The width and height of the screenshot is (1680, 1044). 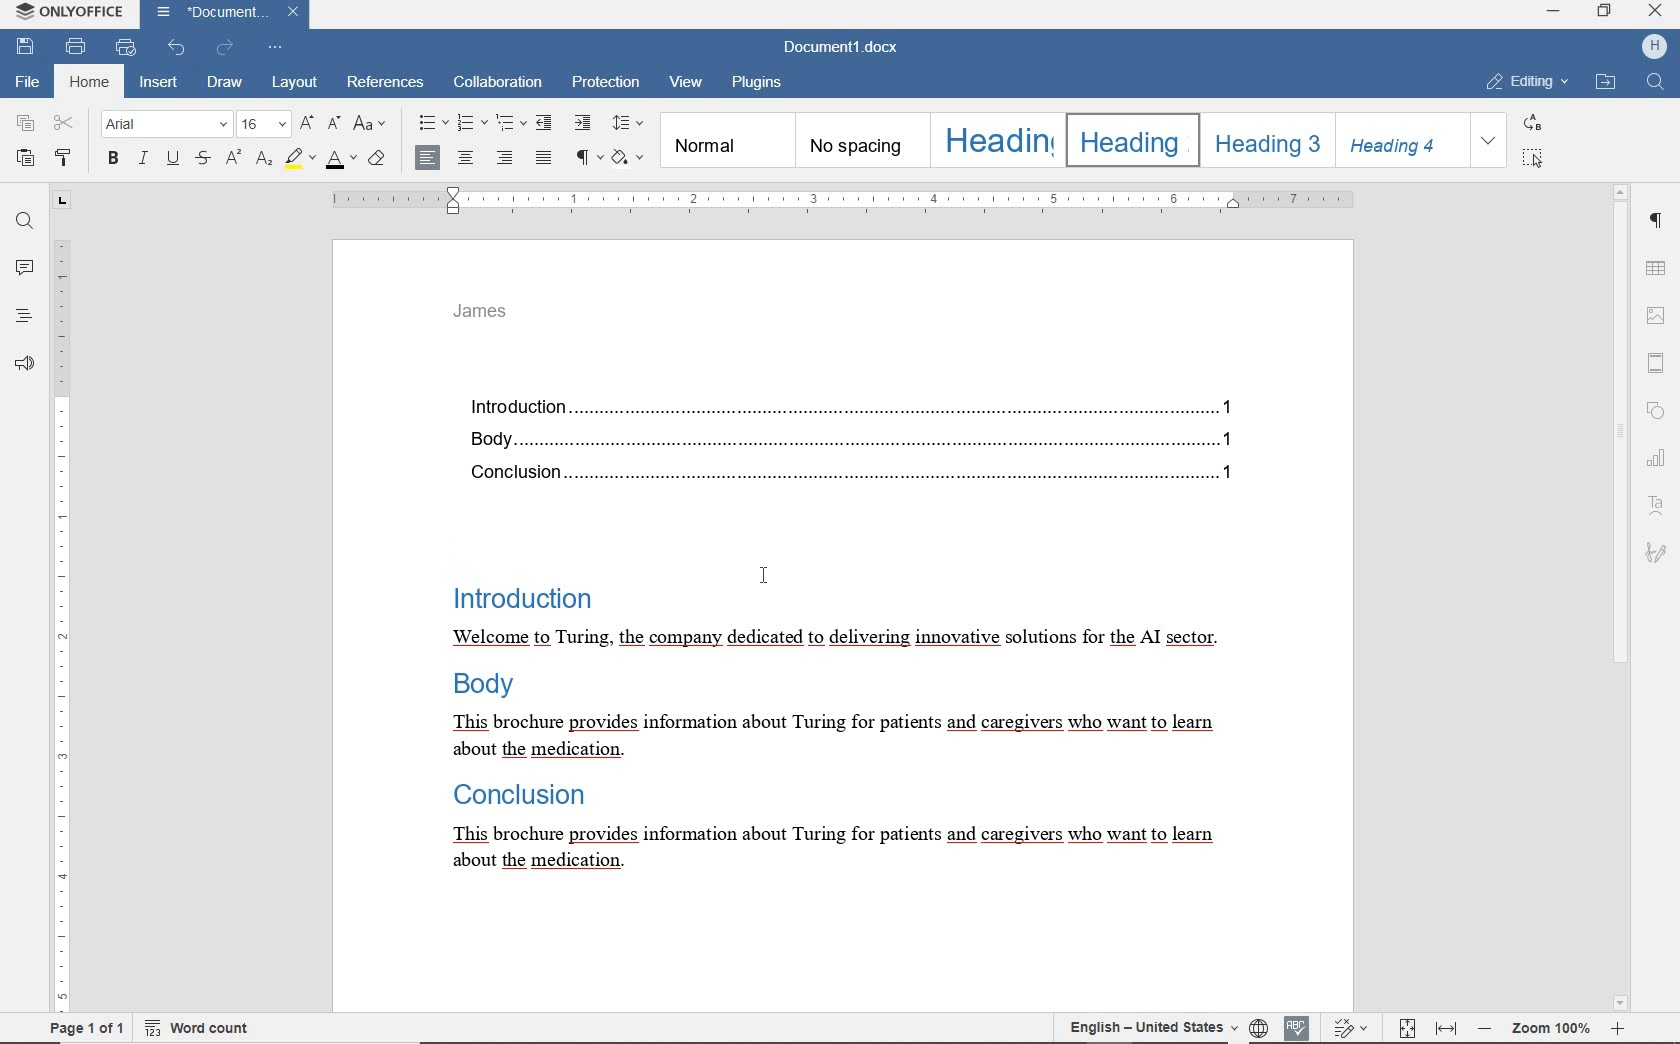 I want to click on Introduction, so click(x=523, y=588).